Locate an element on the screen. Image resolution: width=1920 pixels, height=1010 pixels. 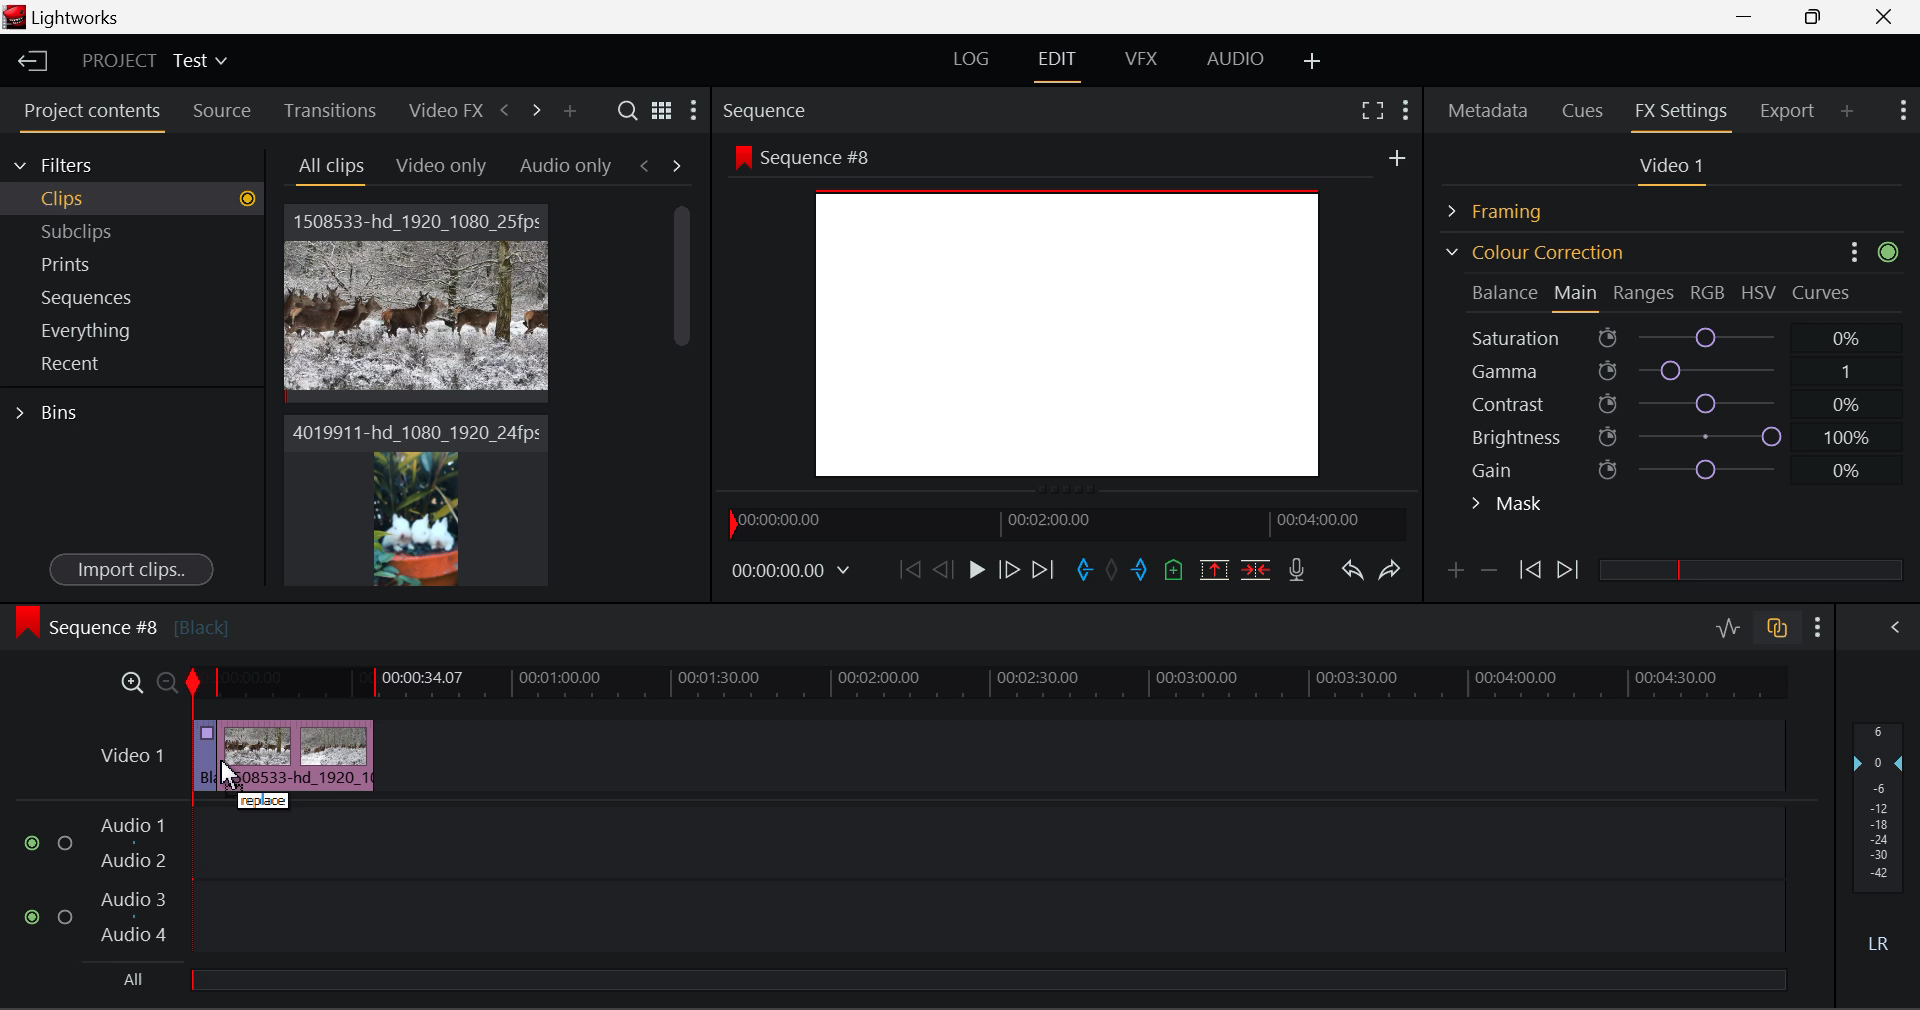
Everything is located at coordinates (89, 330).